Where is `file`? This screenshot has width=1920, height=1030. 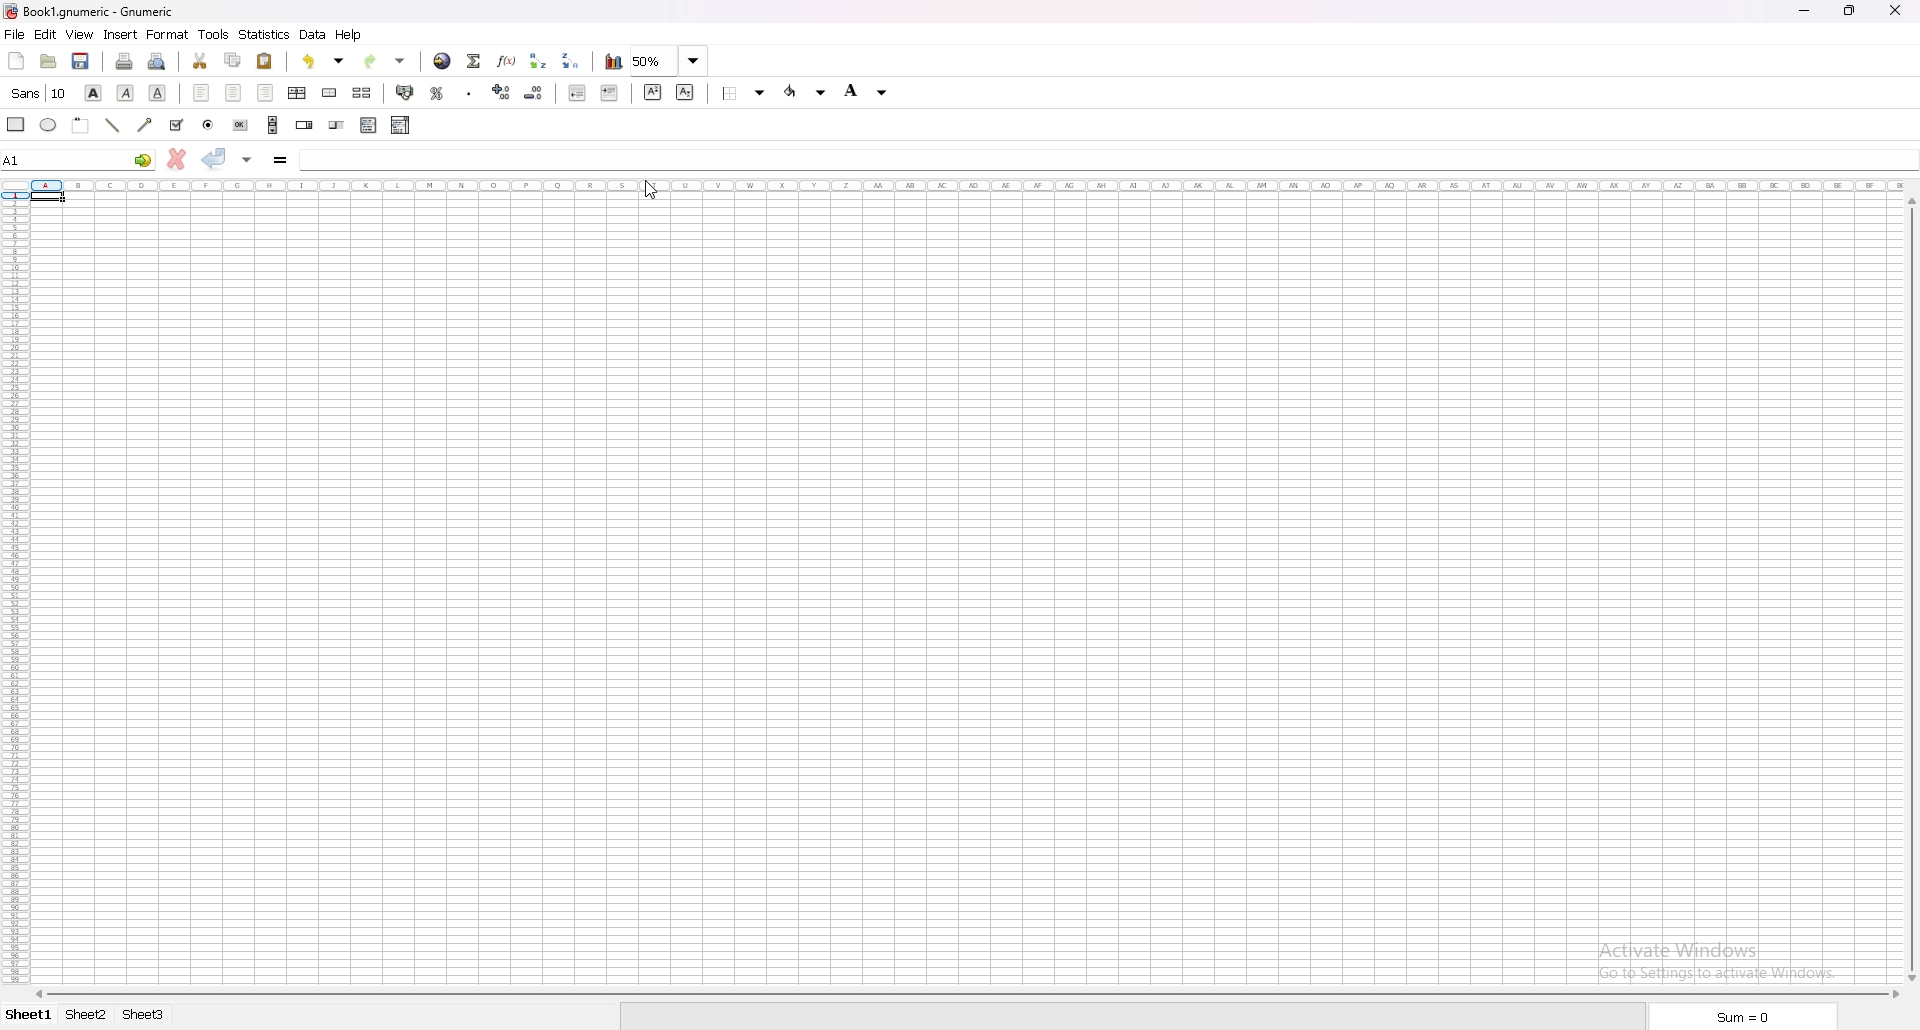
file is located at coordinates (16, 34).